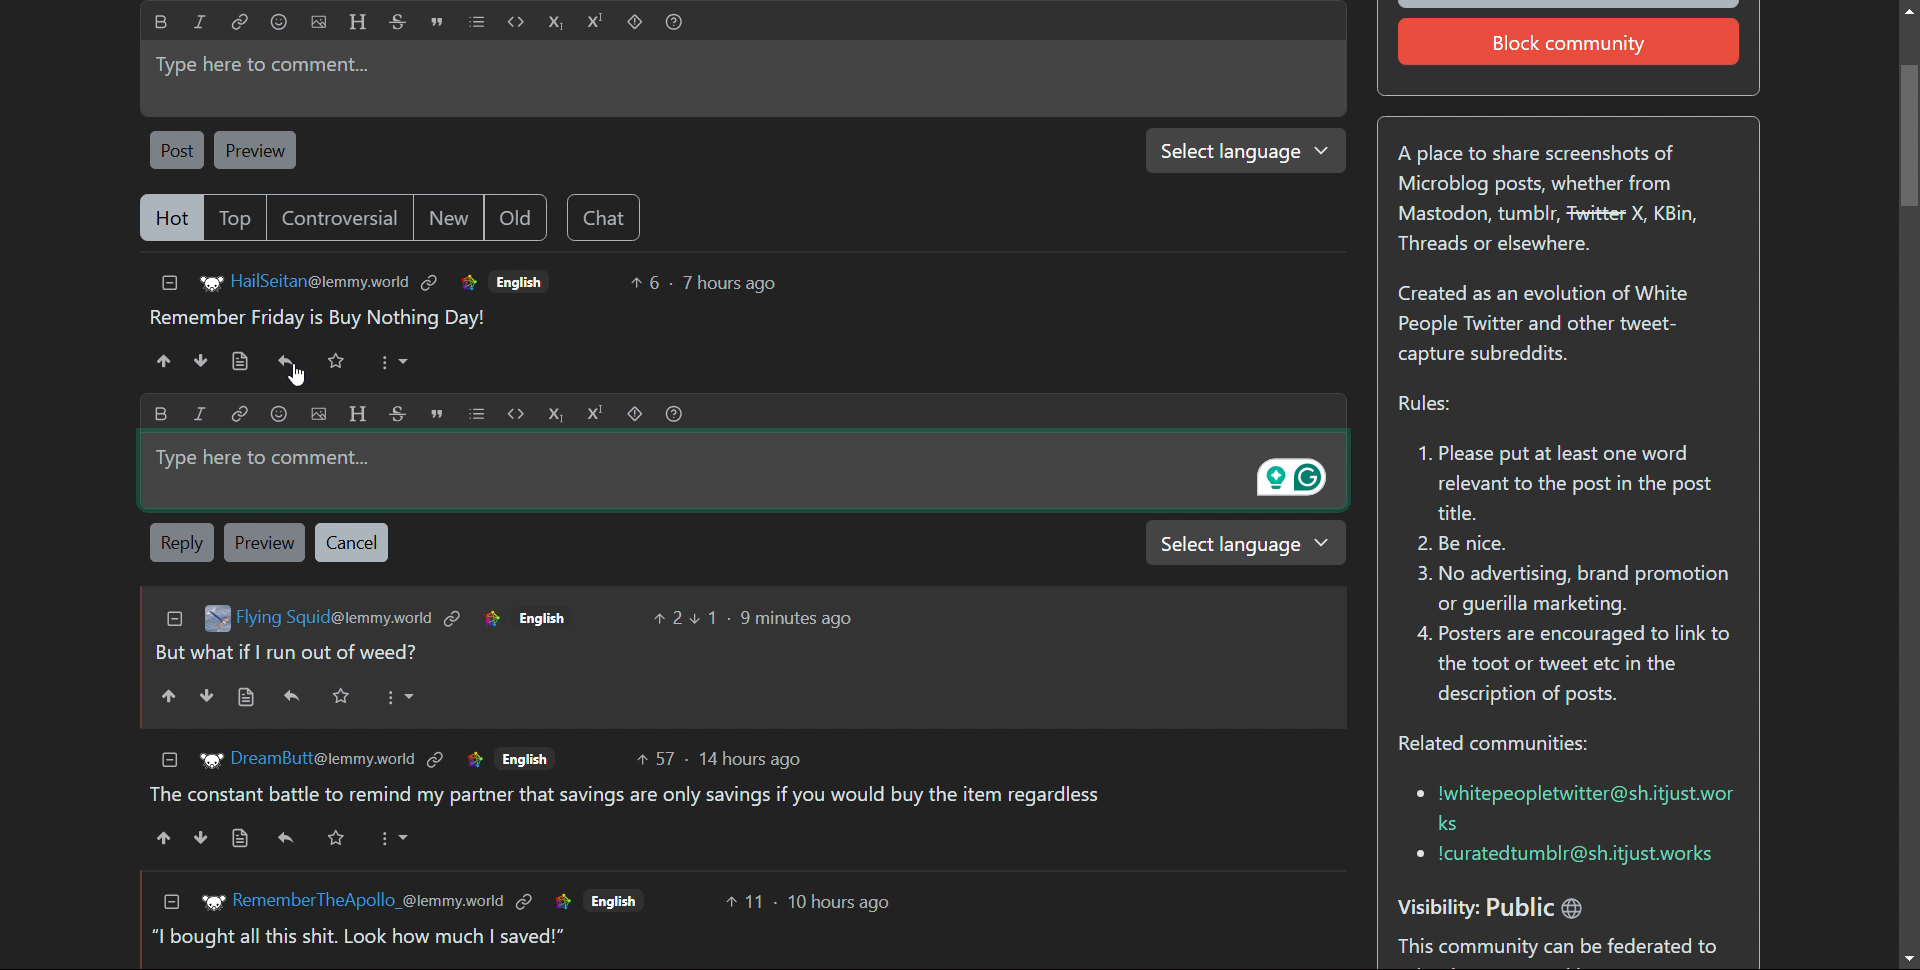  Describe the element at coordinates (851, 906) in the screenshot. I see `time of posting` at that location.